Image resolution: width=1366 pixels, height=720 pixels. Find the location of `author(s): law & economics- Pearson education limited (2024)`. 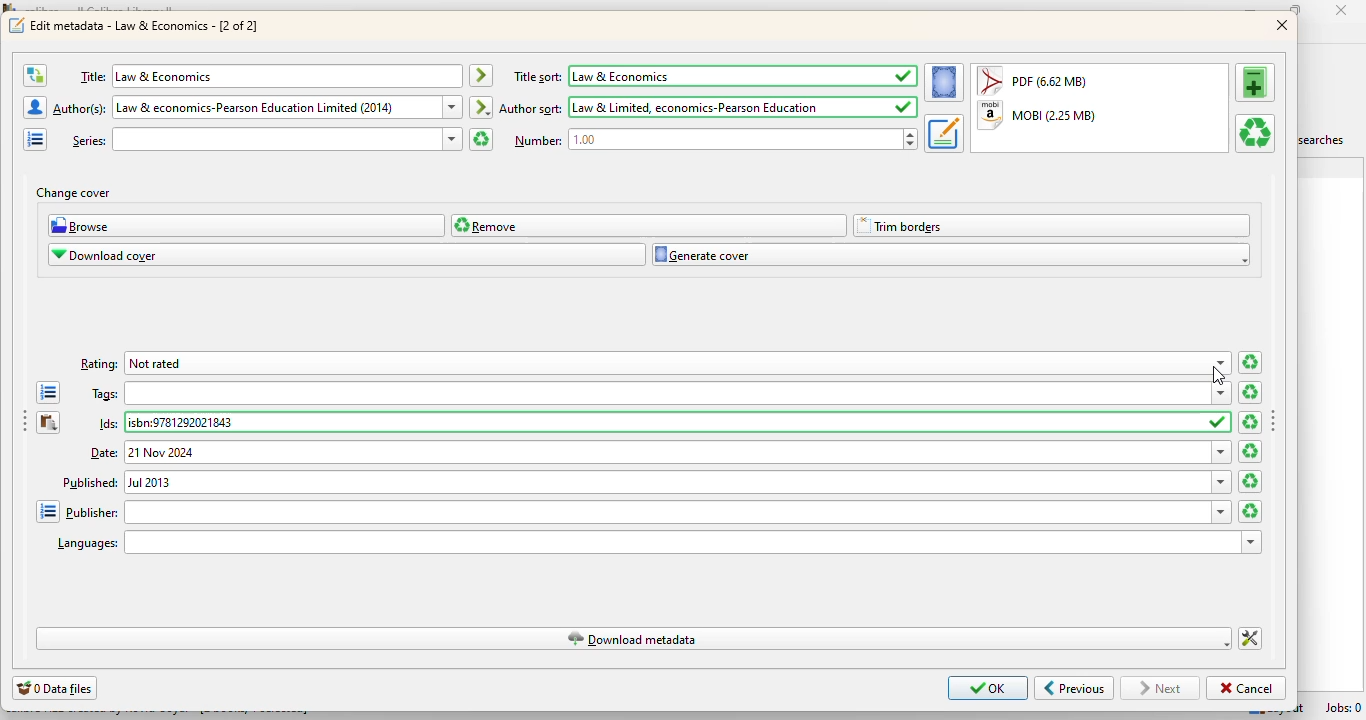

author(s): law & economics- Pearson education limited (2024) is located at coordinates (256, 107).